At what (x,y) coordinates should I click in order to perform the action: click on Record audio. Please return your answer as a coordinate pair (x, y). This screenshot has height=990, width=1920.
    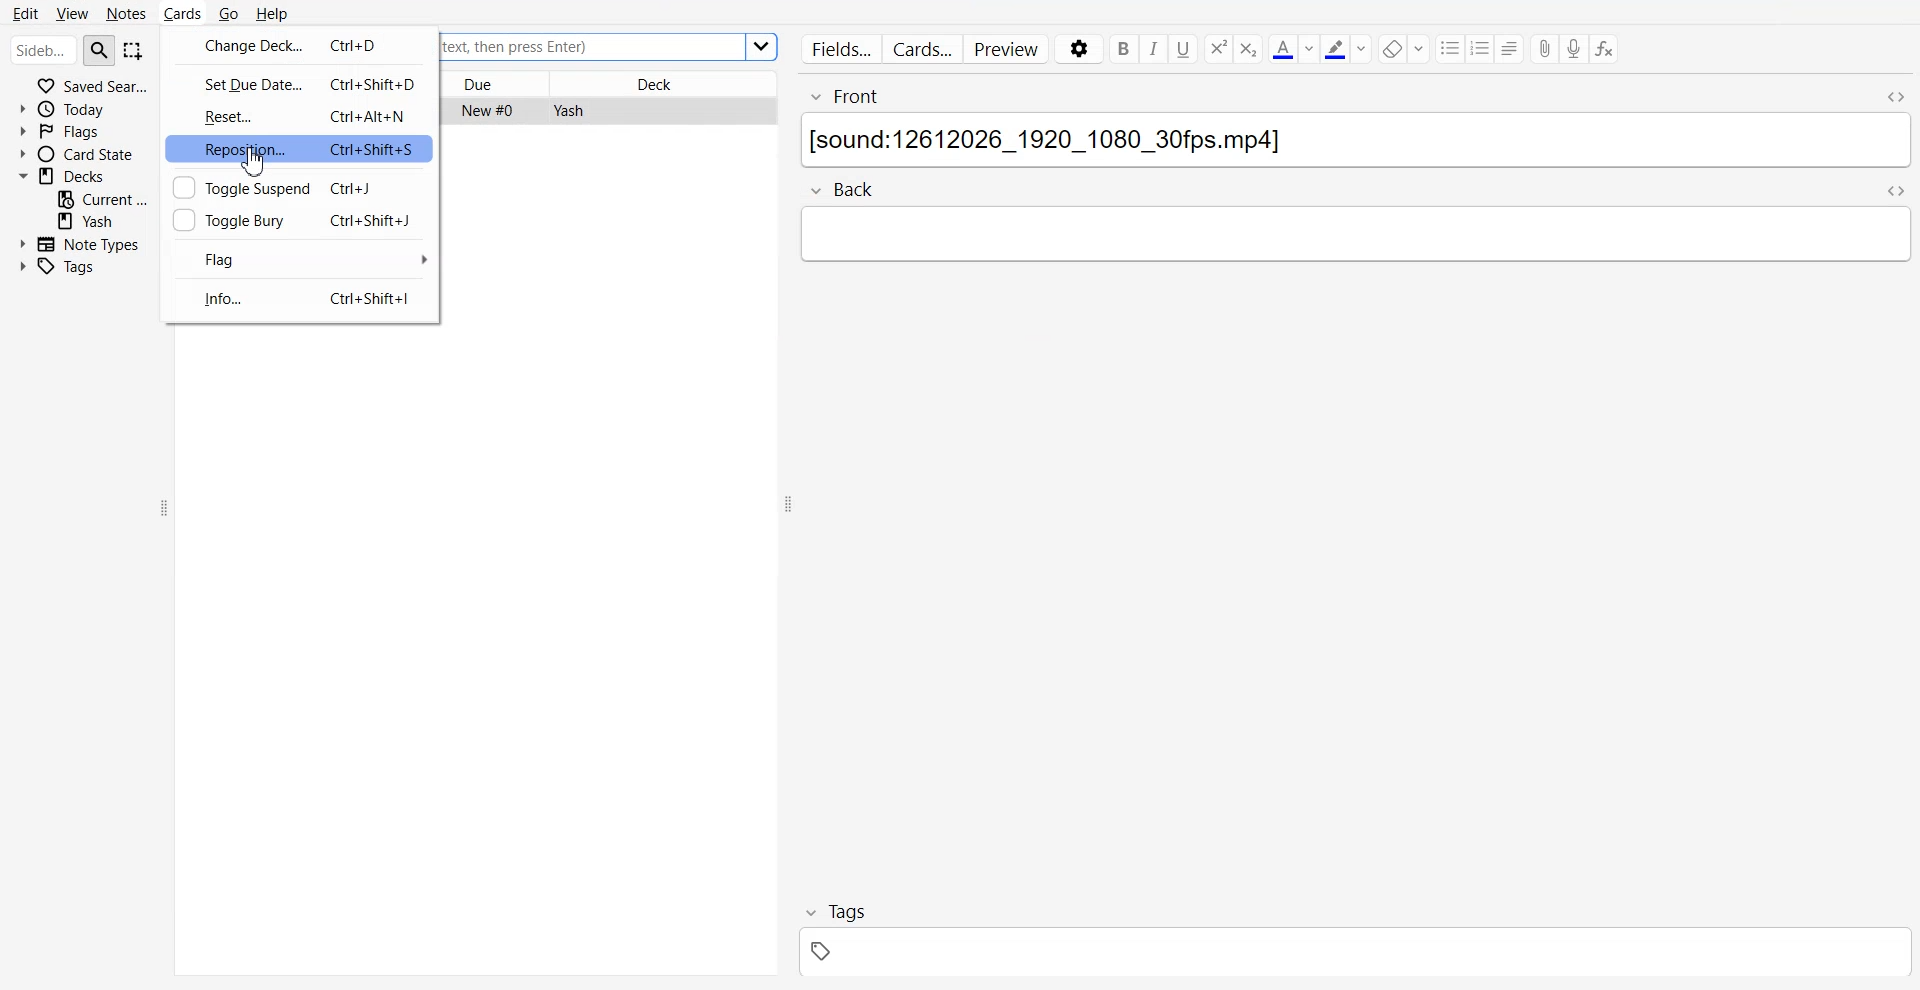
    Looking at the image, I should click on (1575, 49).